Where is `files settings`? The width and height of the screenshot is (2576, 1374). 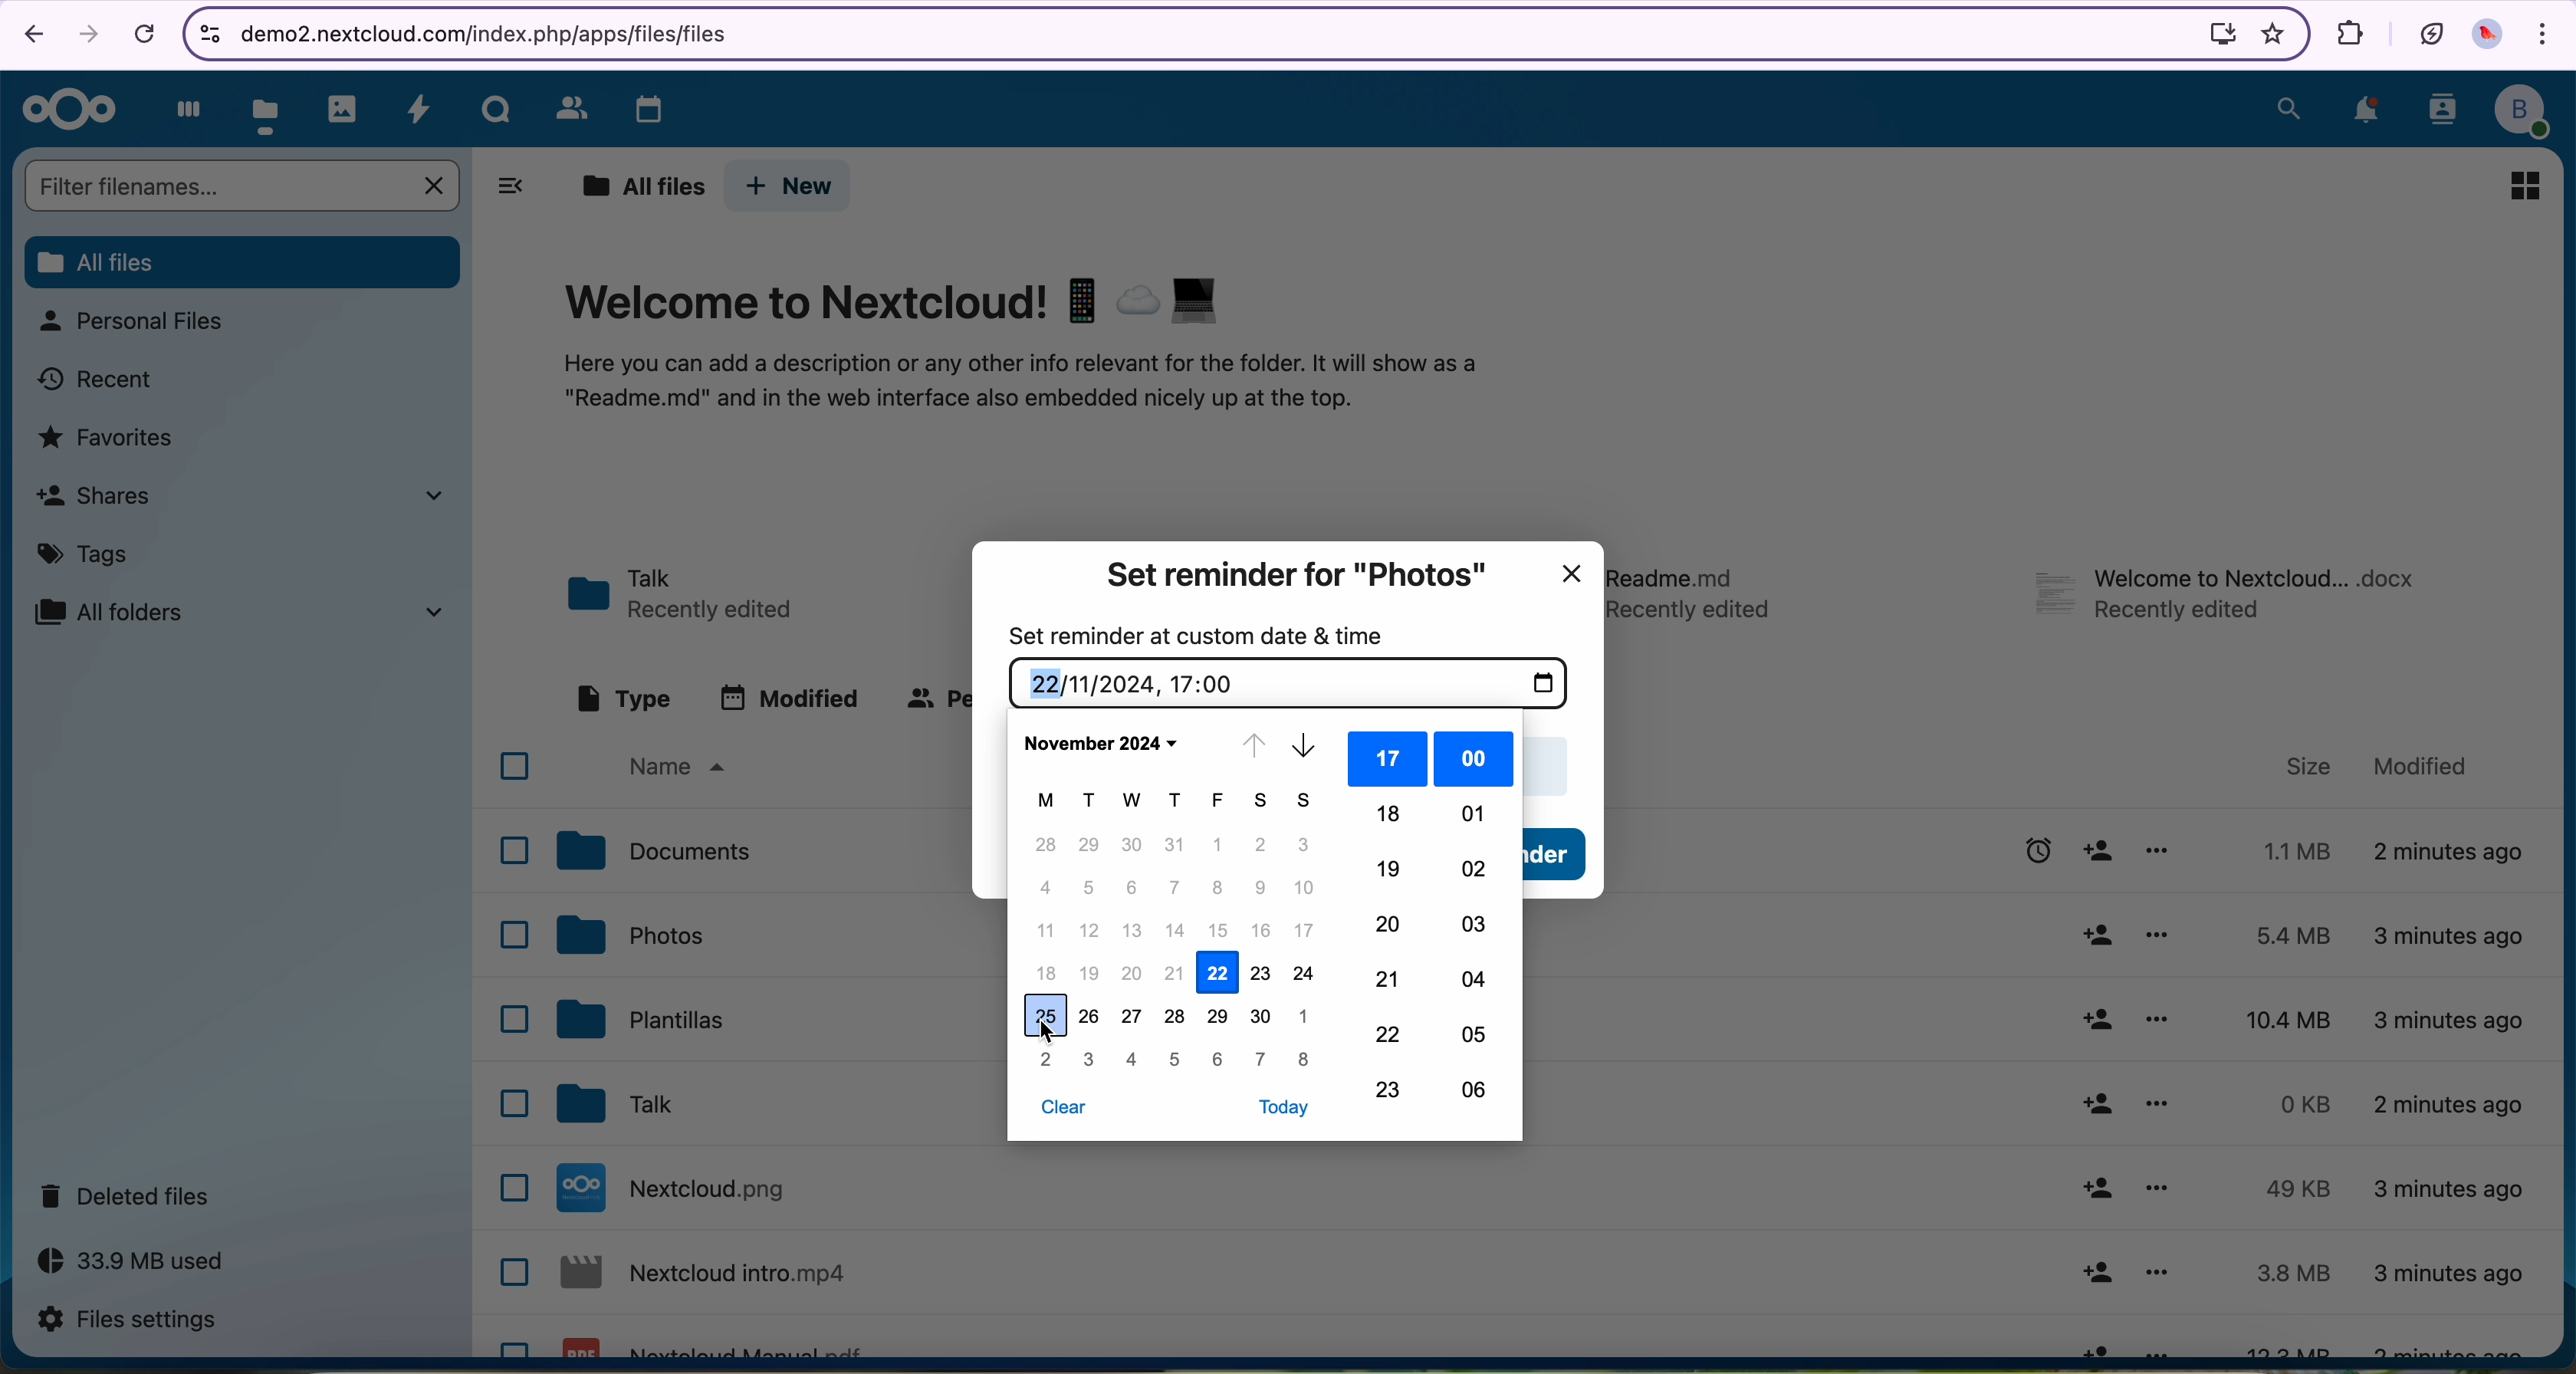
files settings is located at coordinates (127, 1321).